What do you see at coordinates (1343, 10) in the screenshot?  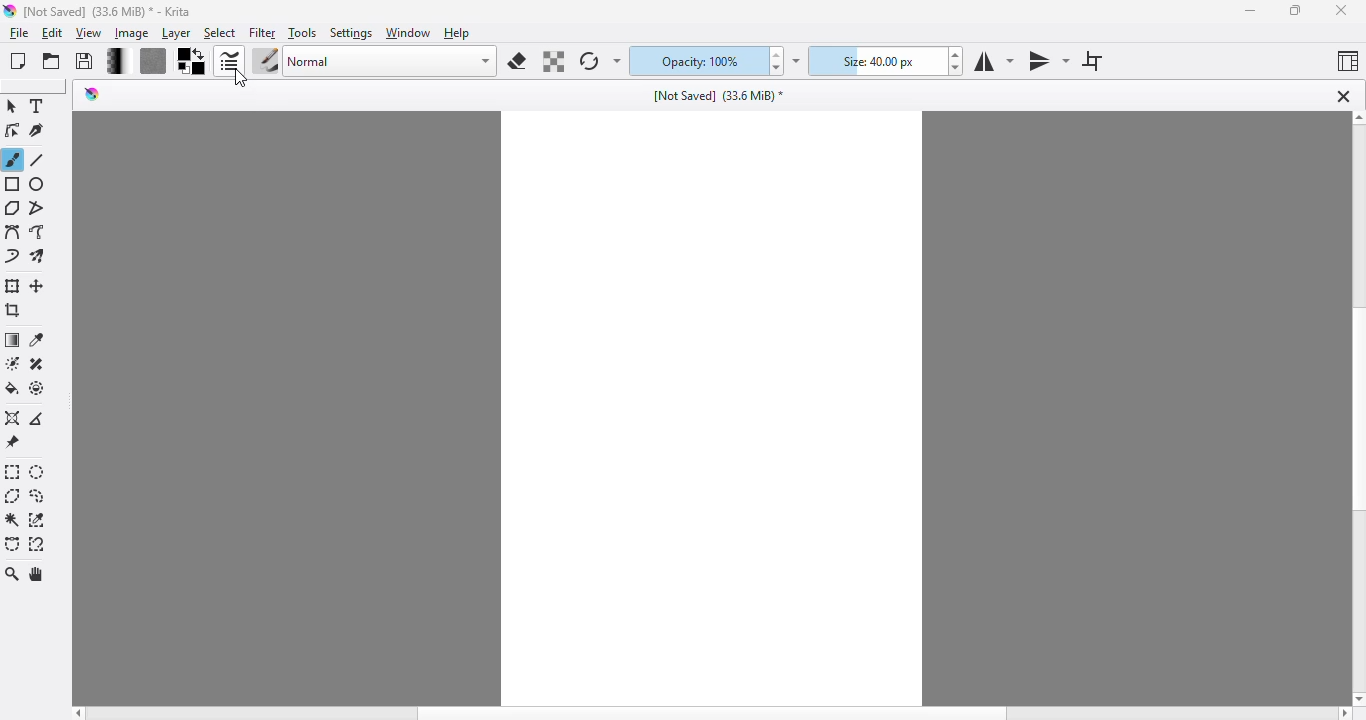 I see `close` at bounding box center [1343, 10].